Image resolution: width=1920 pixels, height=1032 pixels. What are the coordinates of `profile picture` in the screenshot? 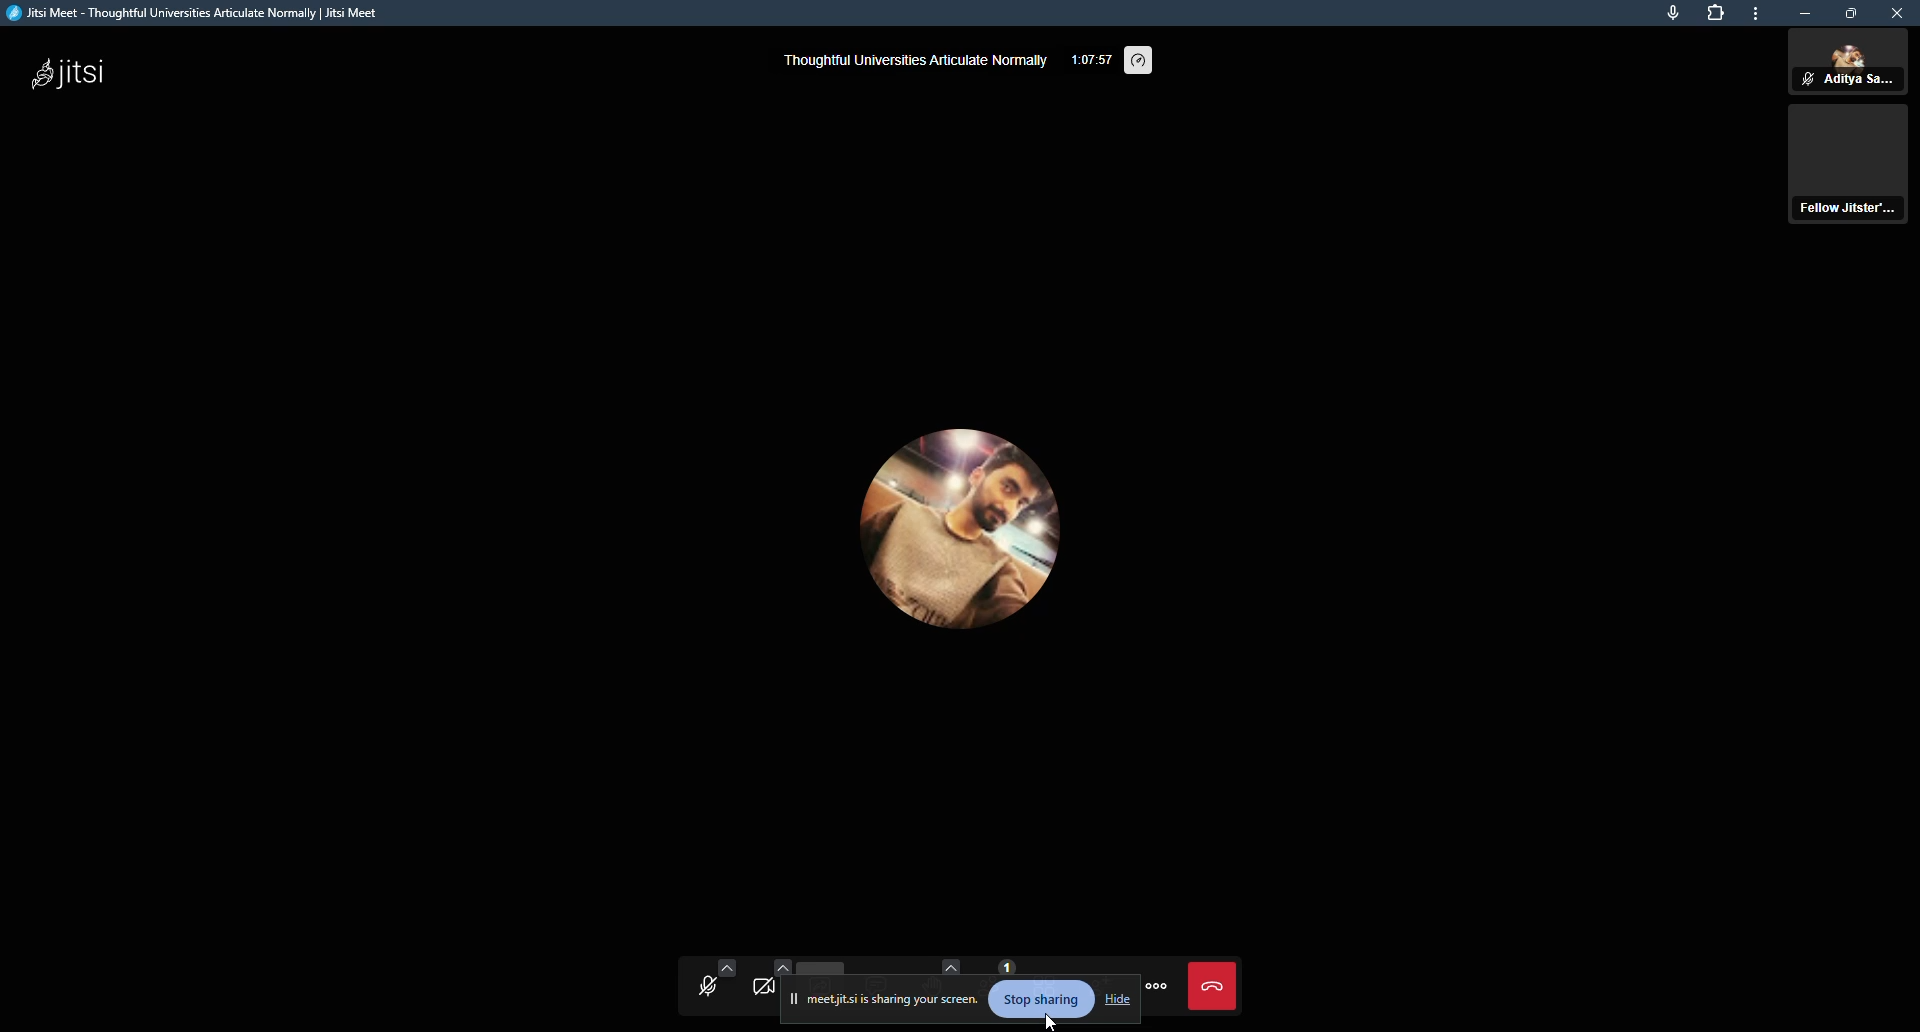 It's located at (938, 520).